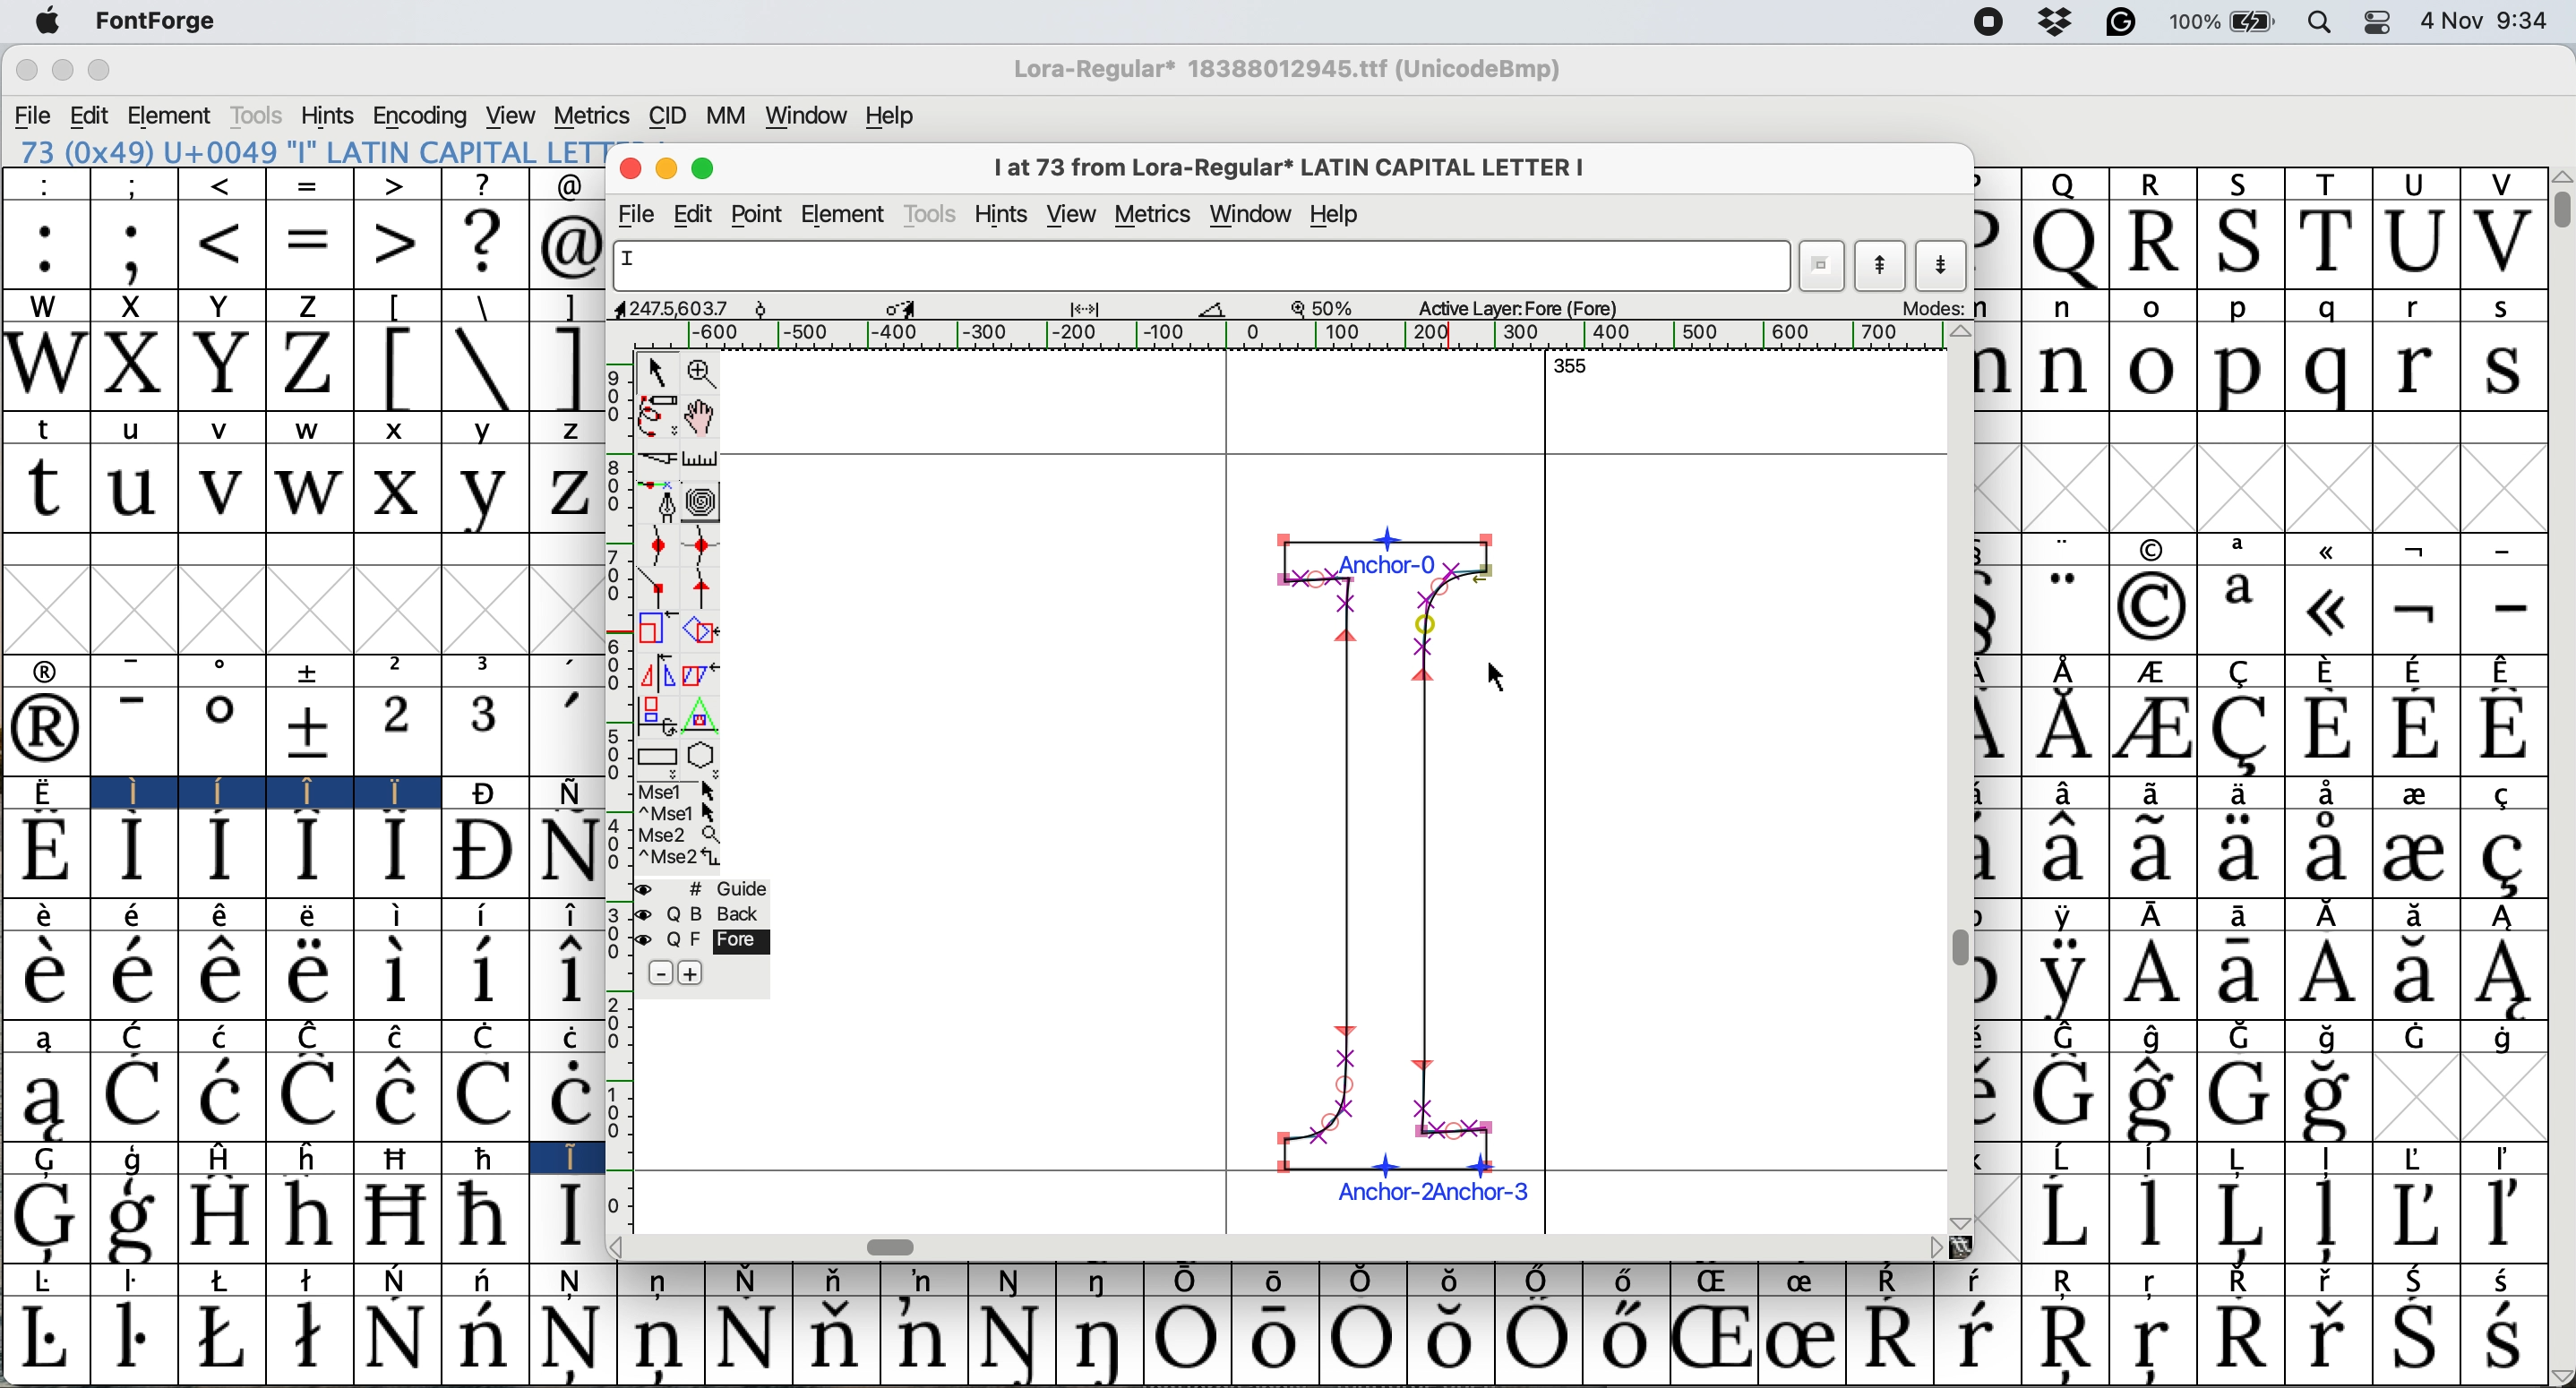  Describe the element at coordinates (308, 975) in the screenshot. I see `Symbol` at that location.